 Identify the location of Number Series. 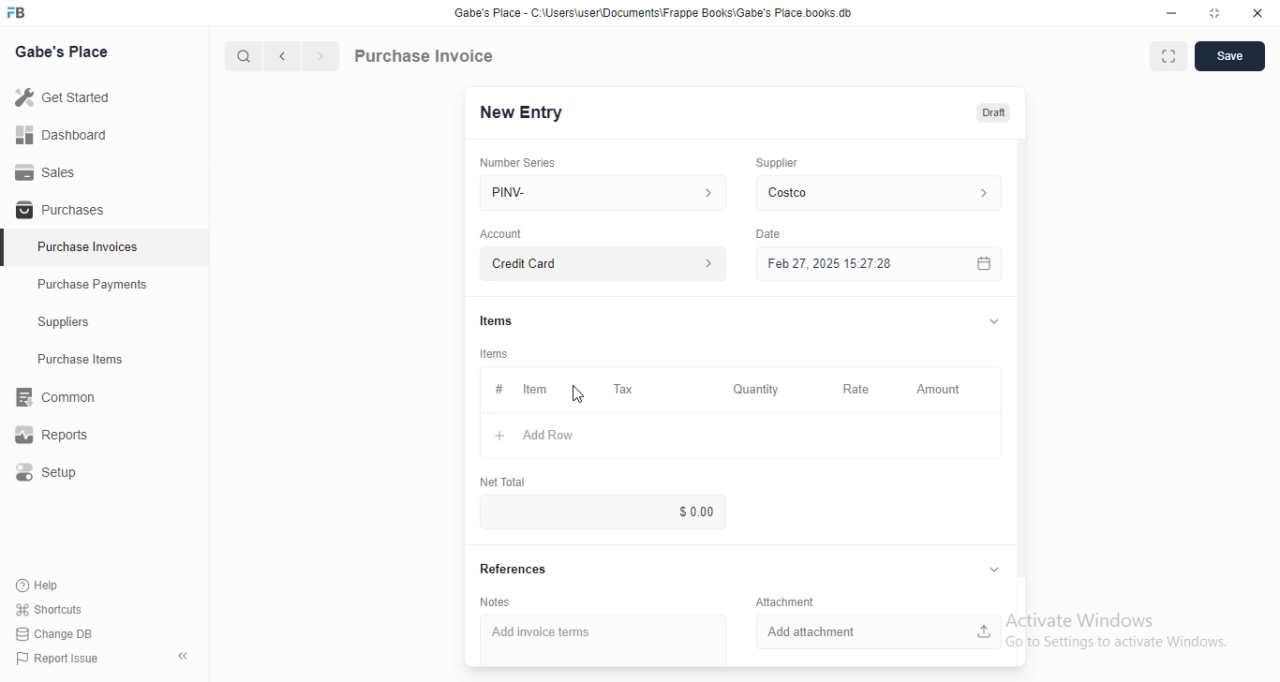
(518, 163).